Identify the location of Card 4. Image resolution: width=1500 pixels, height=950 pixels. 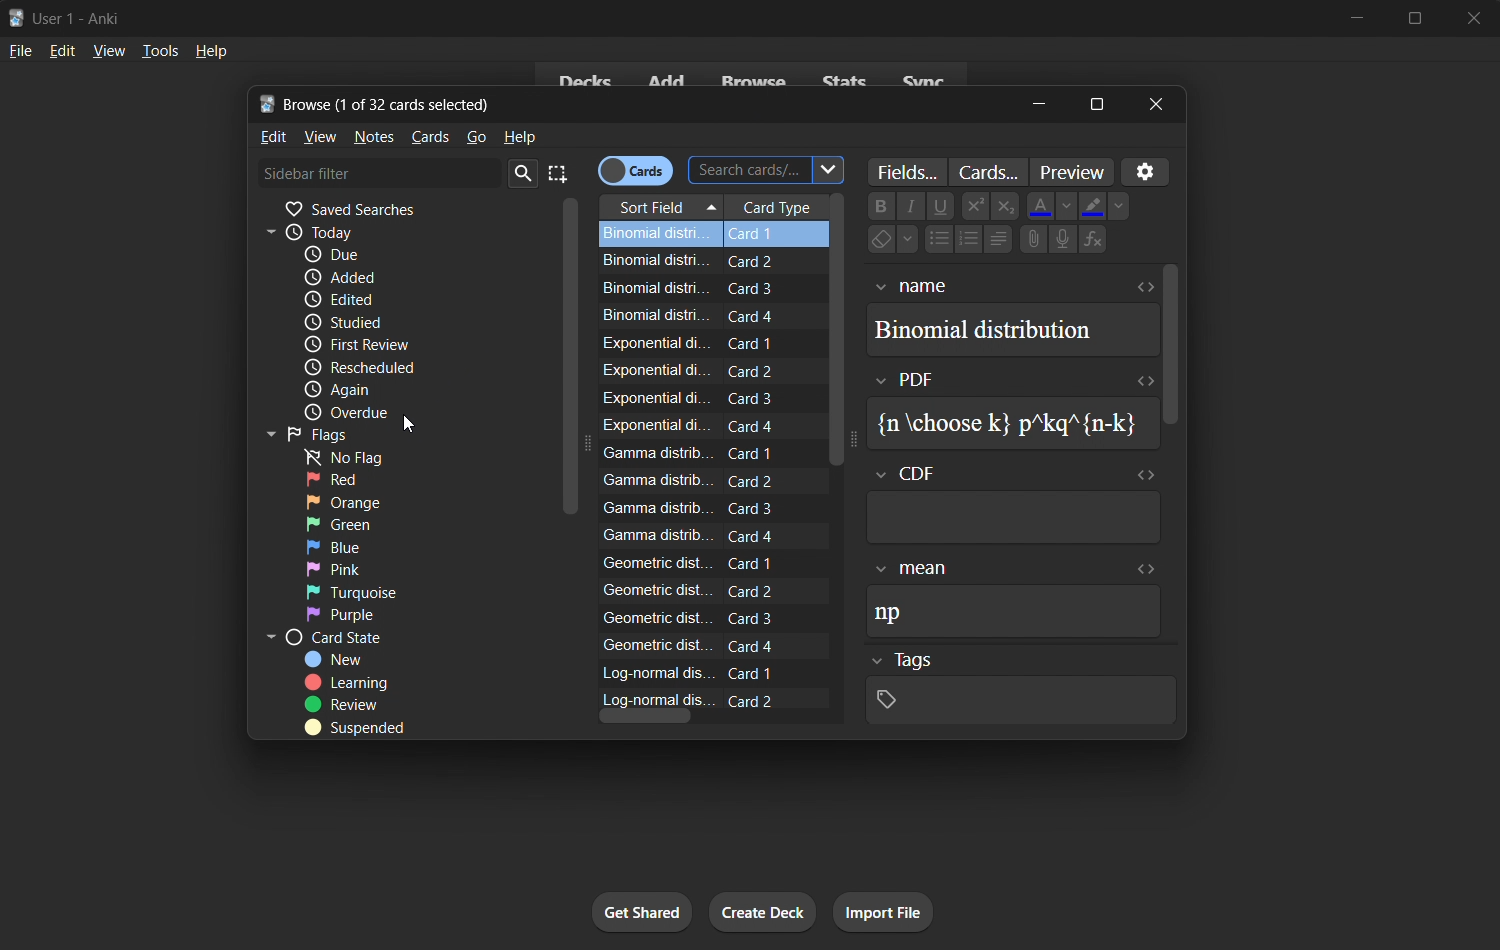
(769, 428).